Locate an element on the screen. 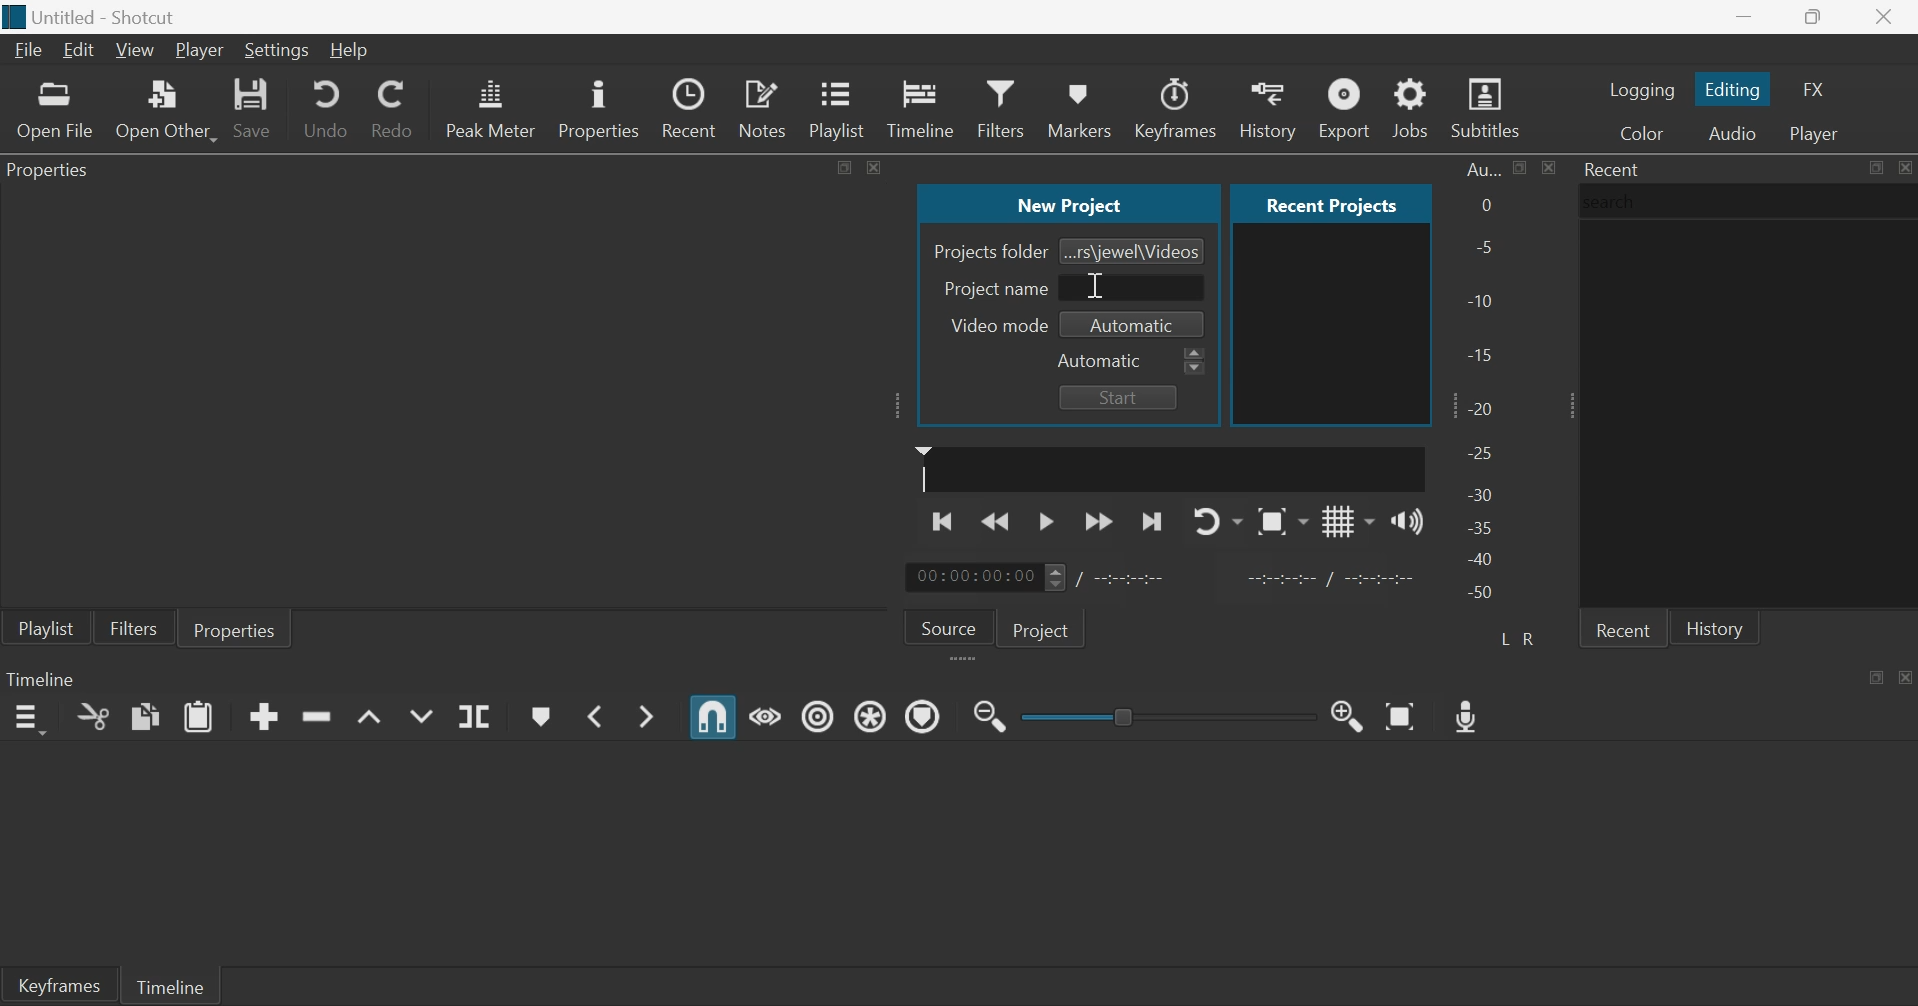  expand is located at coordinates (966, 660).